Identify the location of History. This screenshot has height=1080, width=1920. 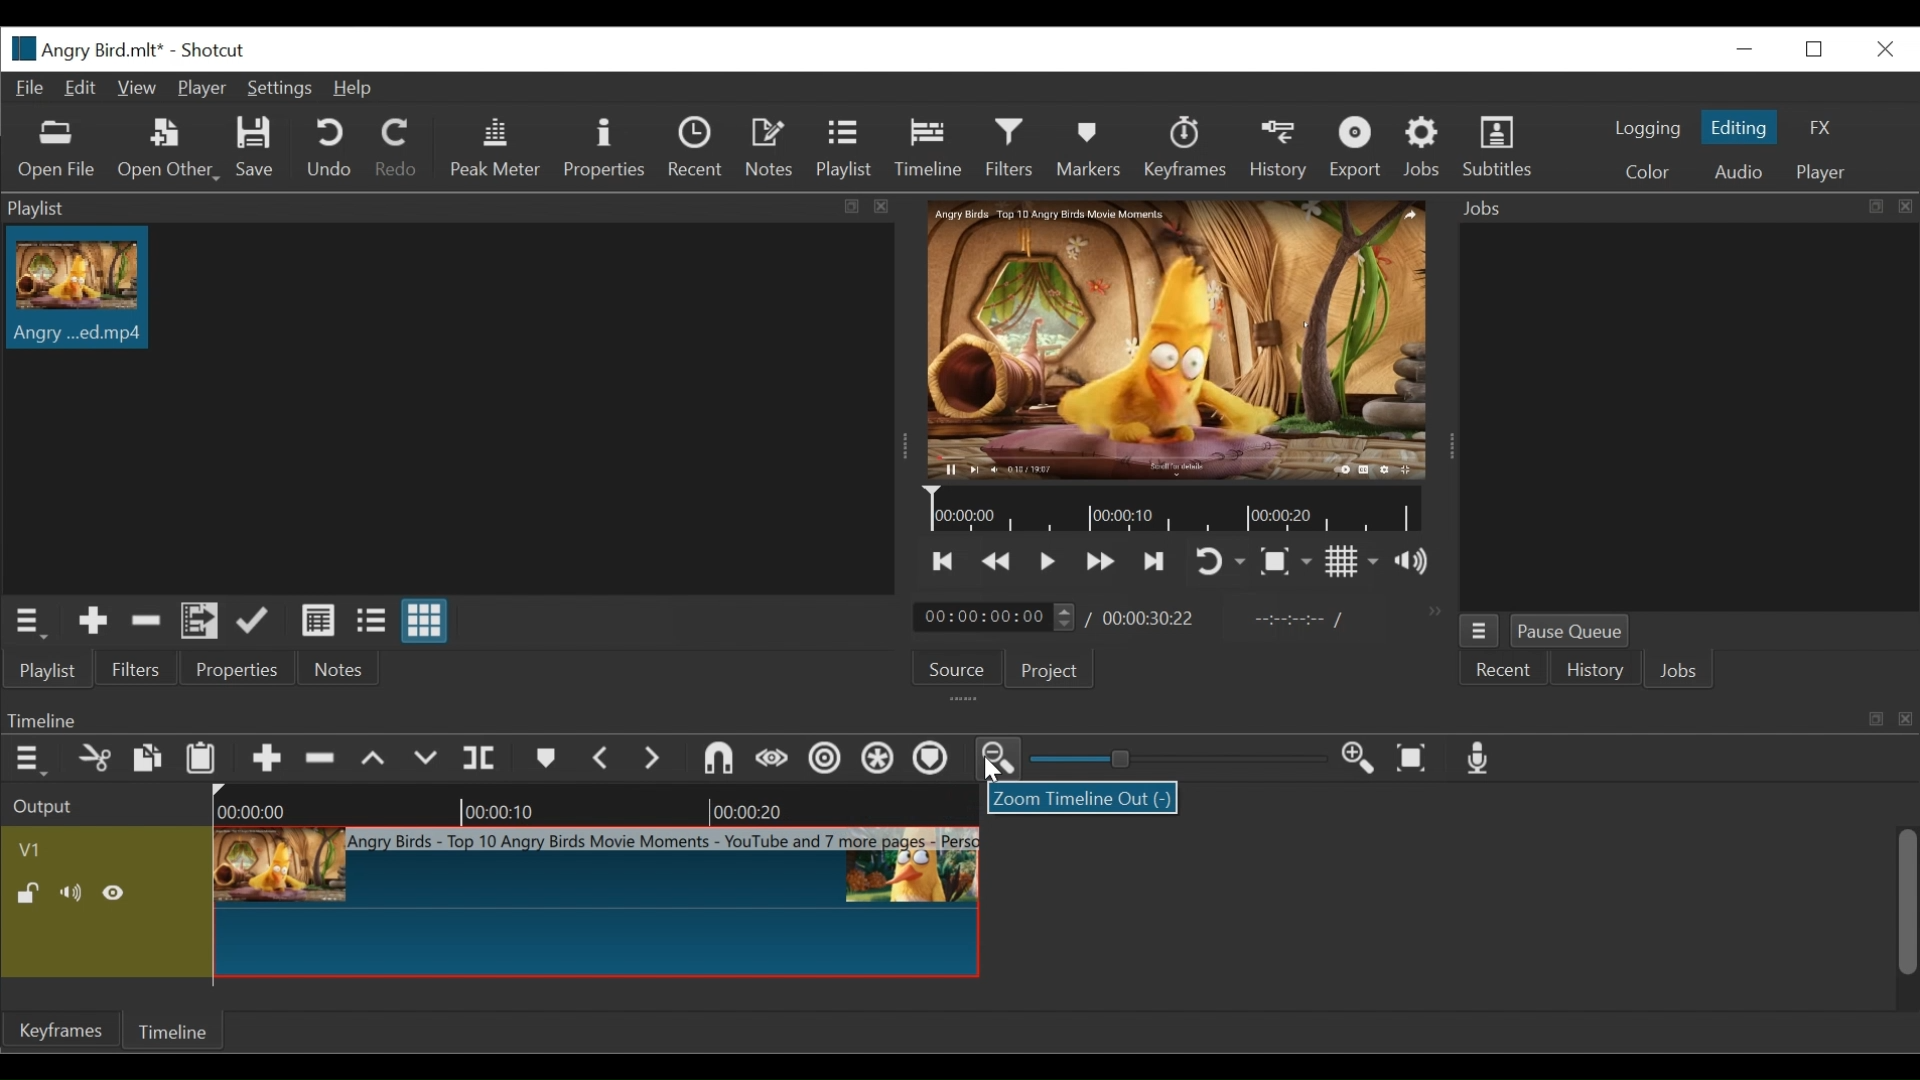
(1595, 672).